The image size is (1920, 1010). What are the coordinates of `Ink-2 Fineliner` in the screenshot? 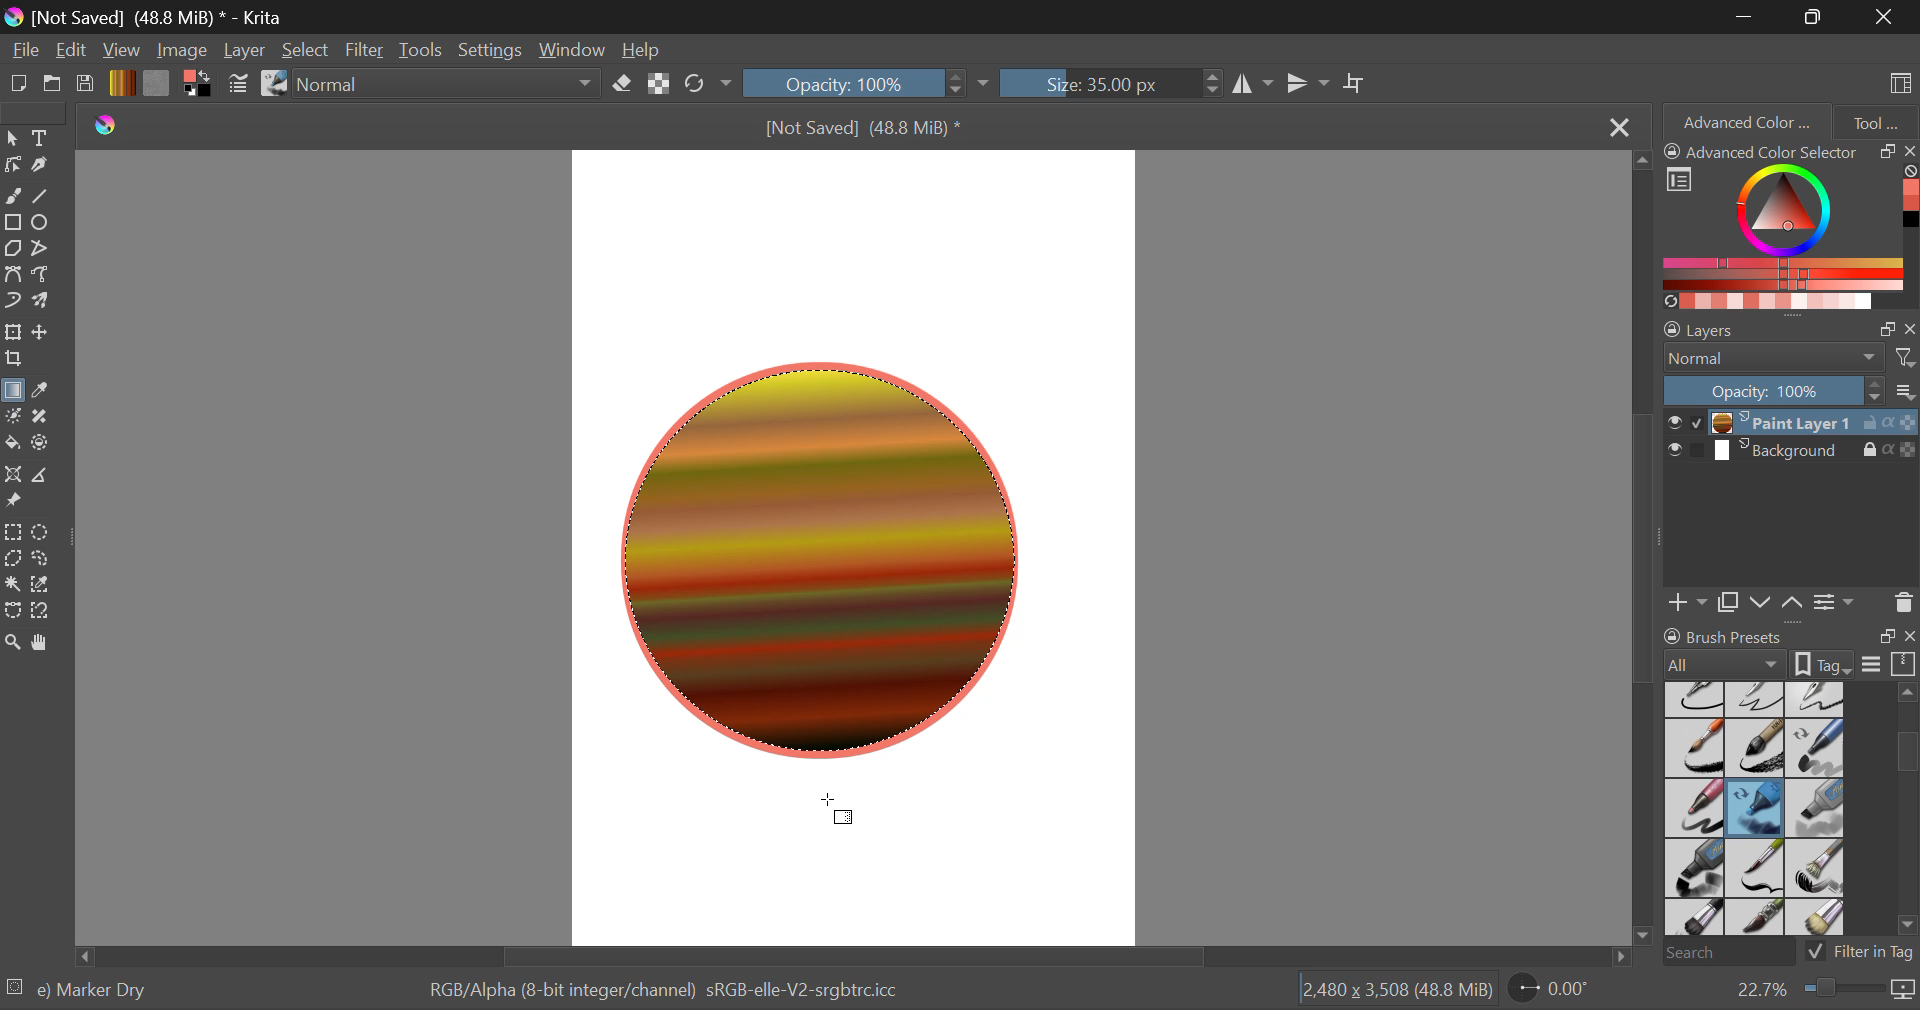 It's located at (1696, 698).